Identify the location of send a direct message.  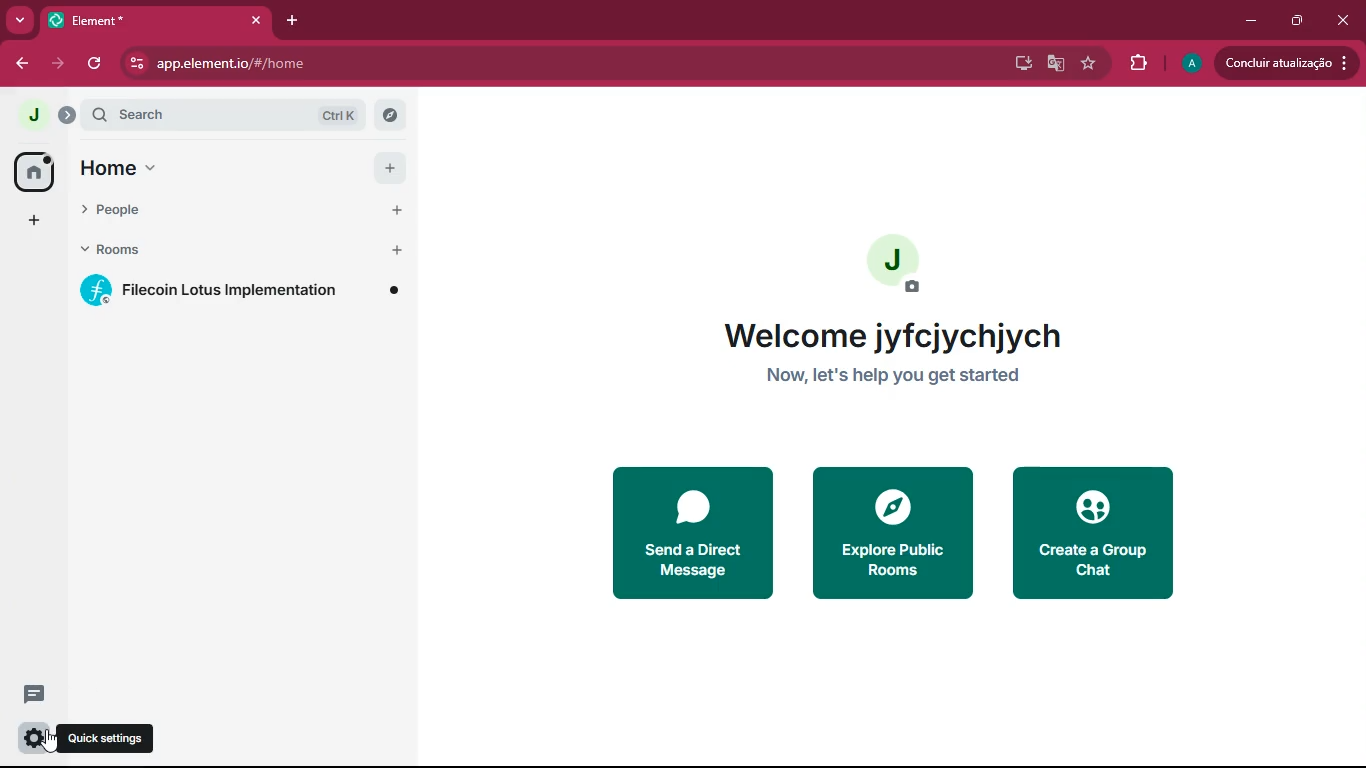
(692, 534).